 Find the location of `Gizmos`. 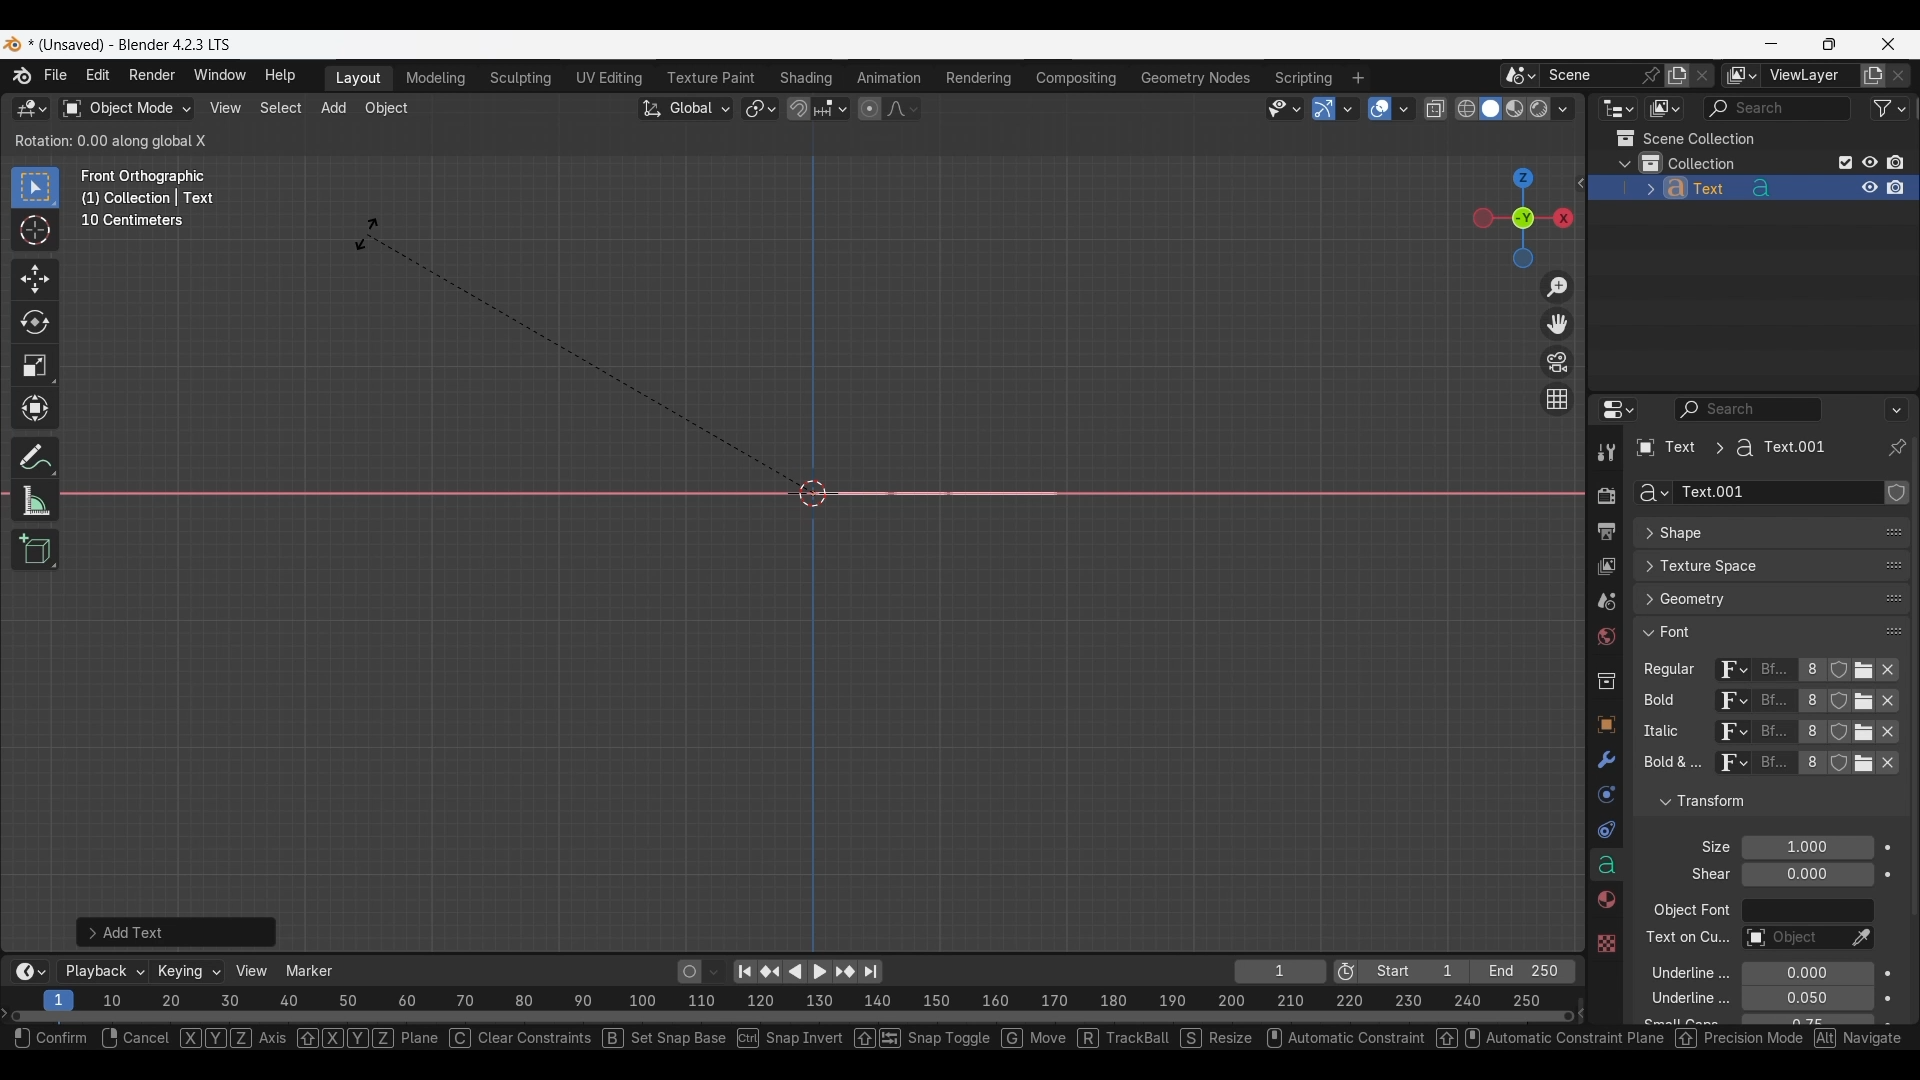

Gizmos is located at coordinates (1348, 108).